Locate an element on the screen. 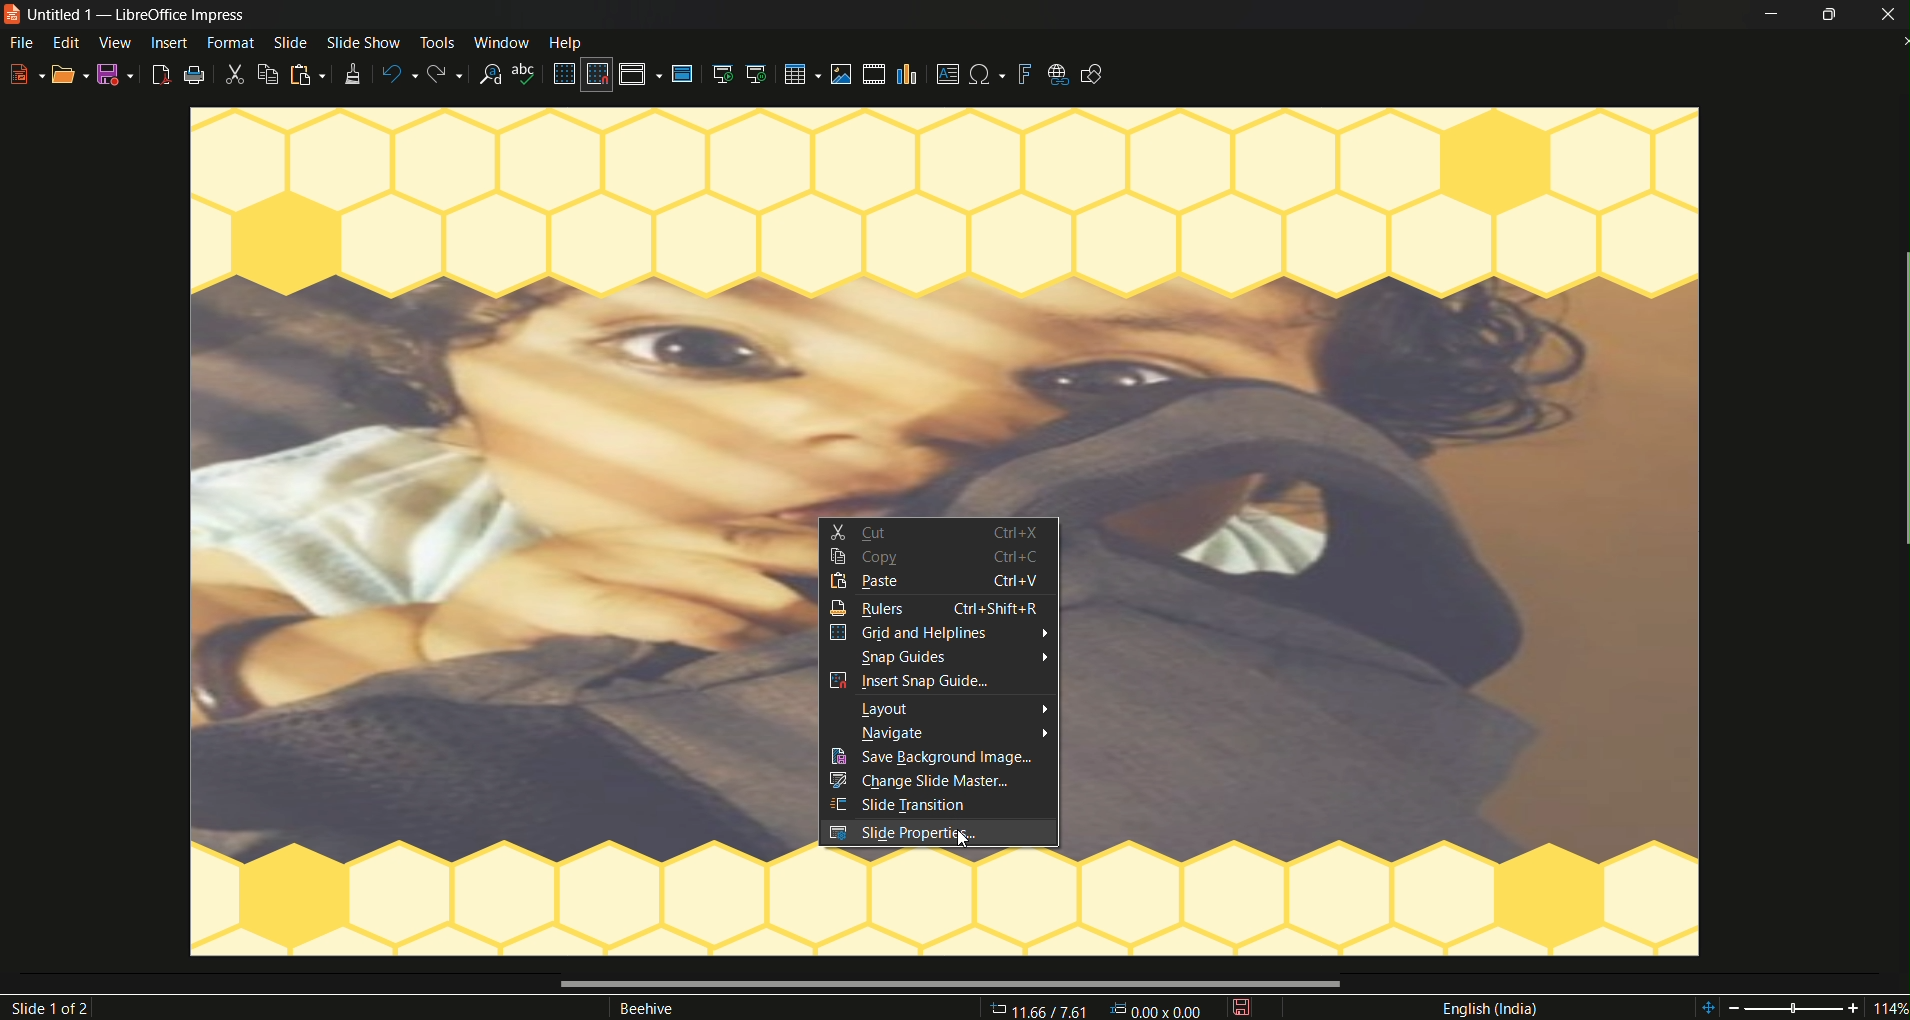 The height and width of the screenshot is (1020, 1910). grid and helplines is located at coordinates (911, 633).